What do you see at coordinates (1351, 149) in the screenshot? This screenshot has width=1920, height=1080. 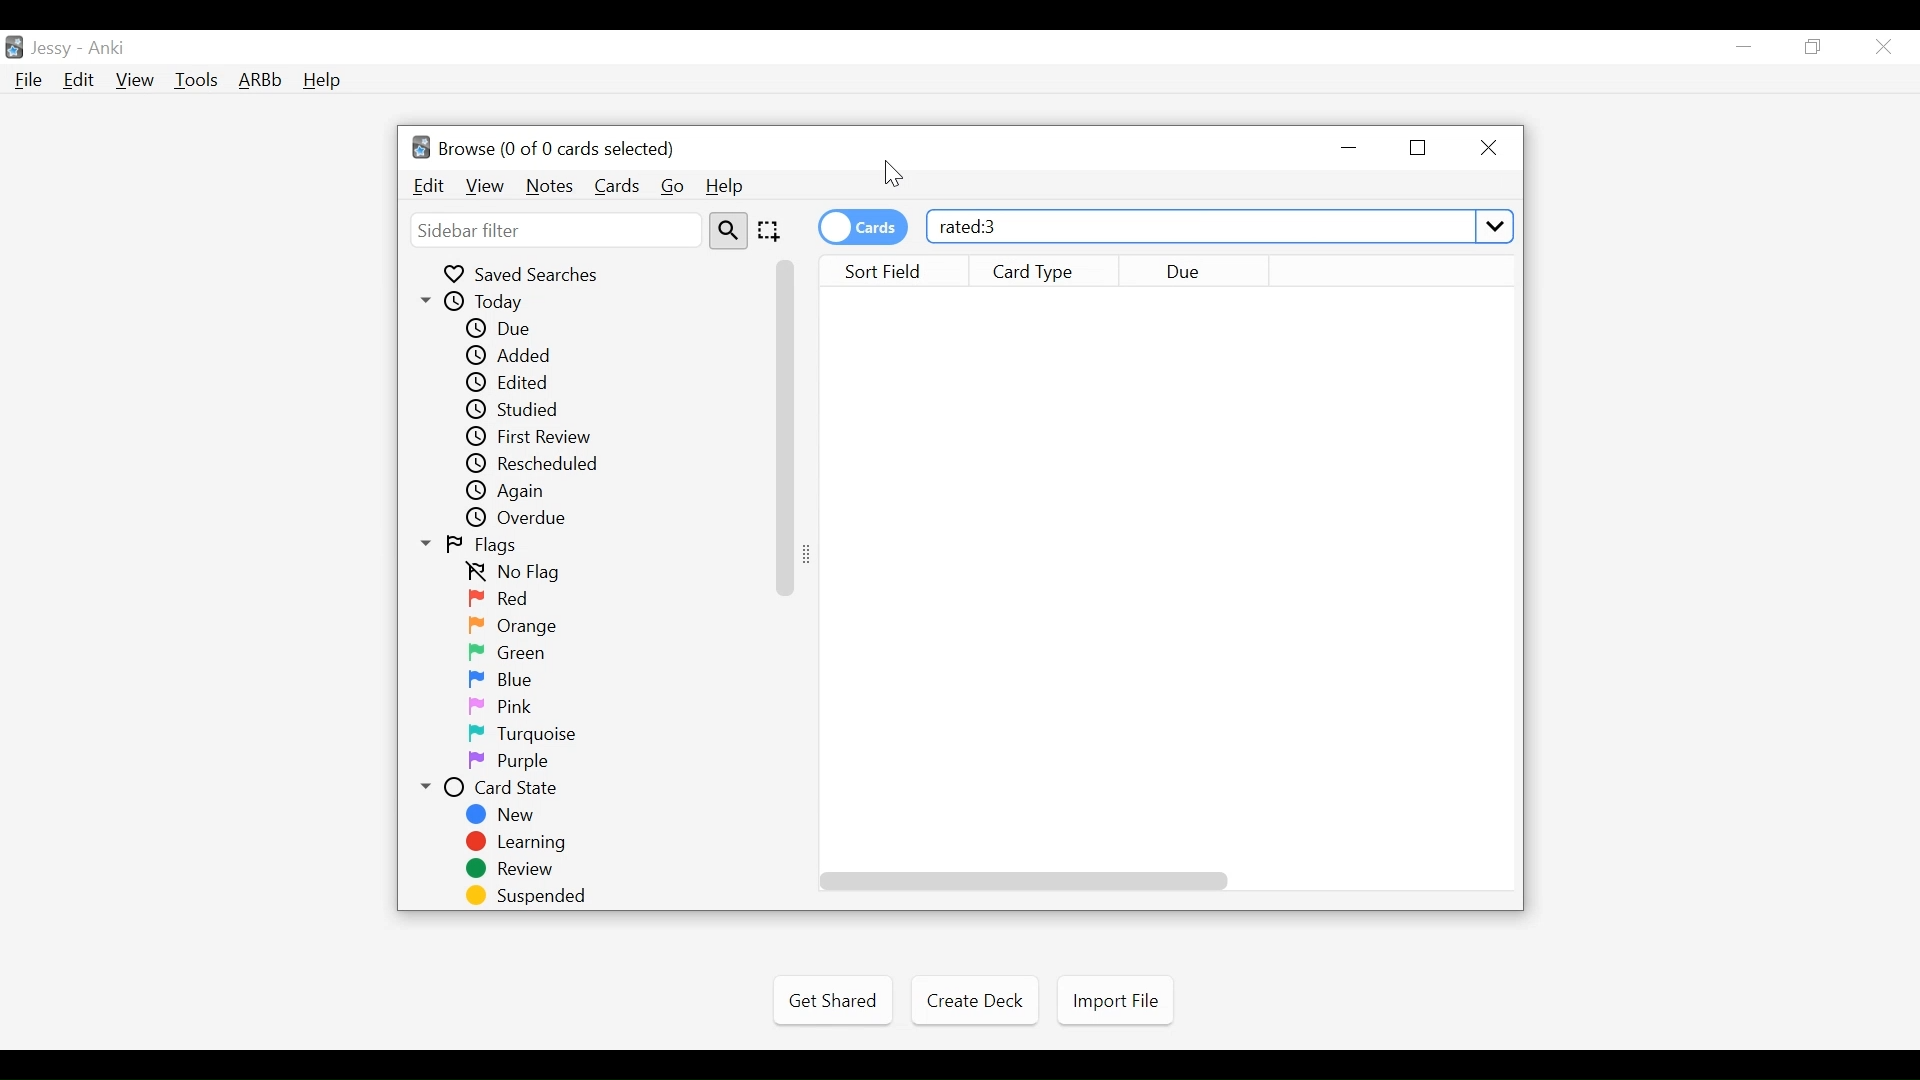 I see `minimize` at bounding box center [1351, 149].